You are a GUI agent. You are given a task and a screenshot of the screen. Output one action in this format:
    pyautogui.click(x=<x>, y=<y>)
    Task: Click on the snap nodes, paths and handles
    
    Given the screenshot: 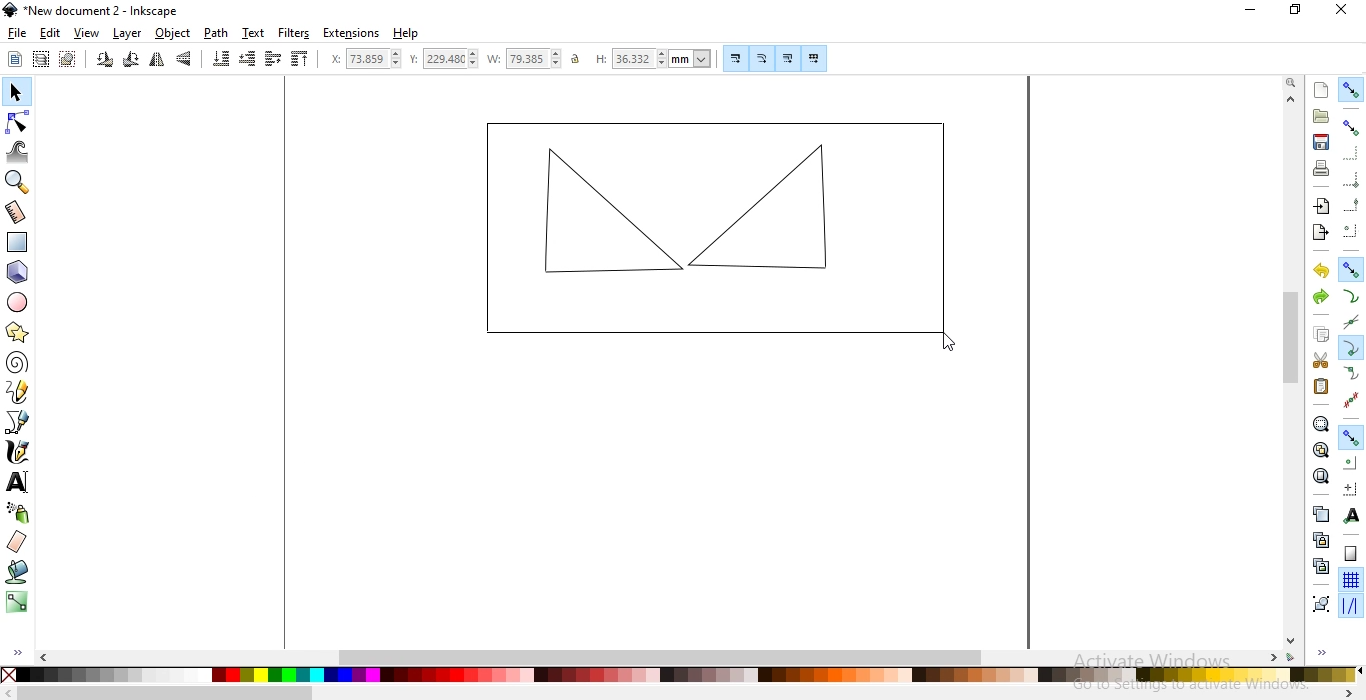 What is the action you would take?
    pyautogui.click(x=1351, y=271)
    